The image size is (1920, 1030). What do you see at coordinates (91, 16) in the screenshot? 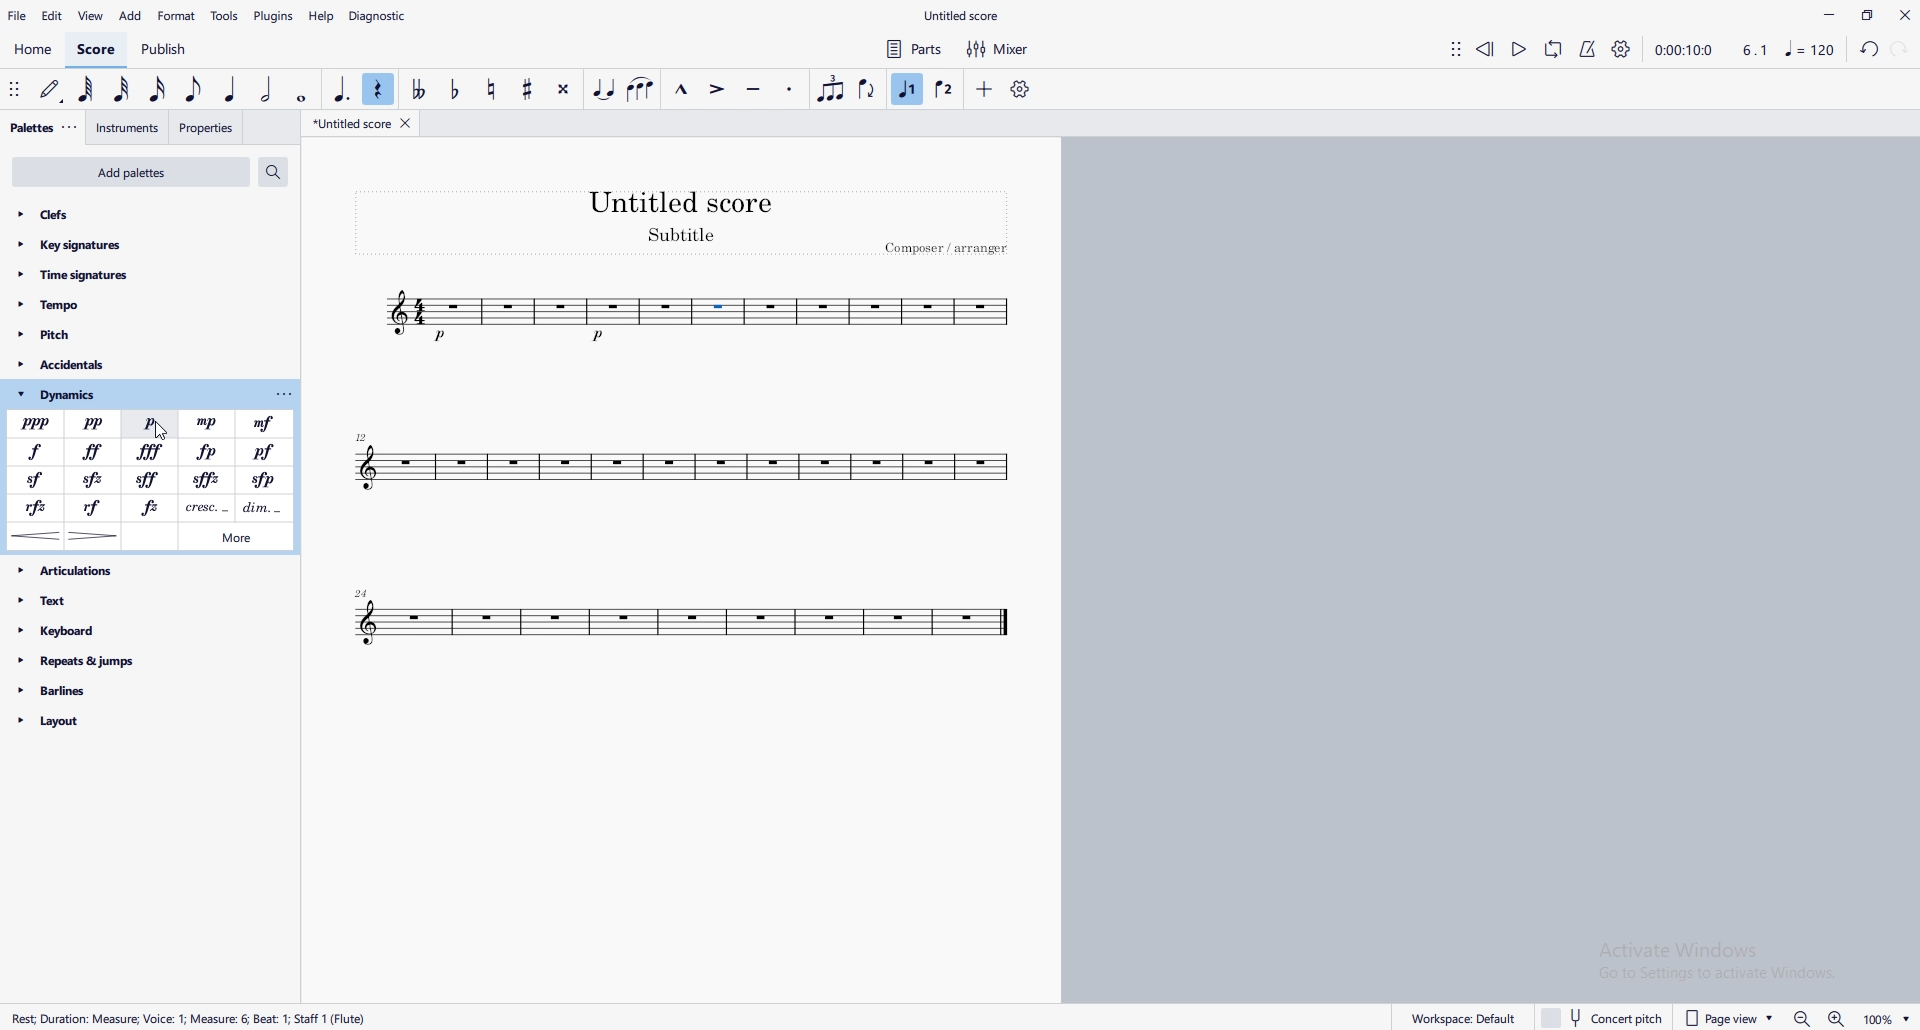
I see `view` at bounding box center [91, 16].